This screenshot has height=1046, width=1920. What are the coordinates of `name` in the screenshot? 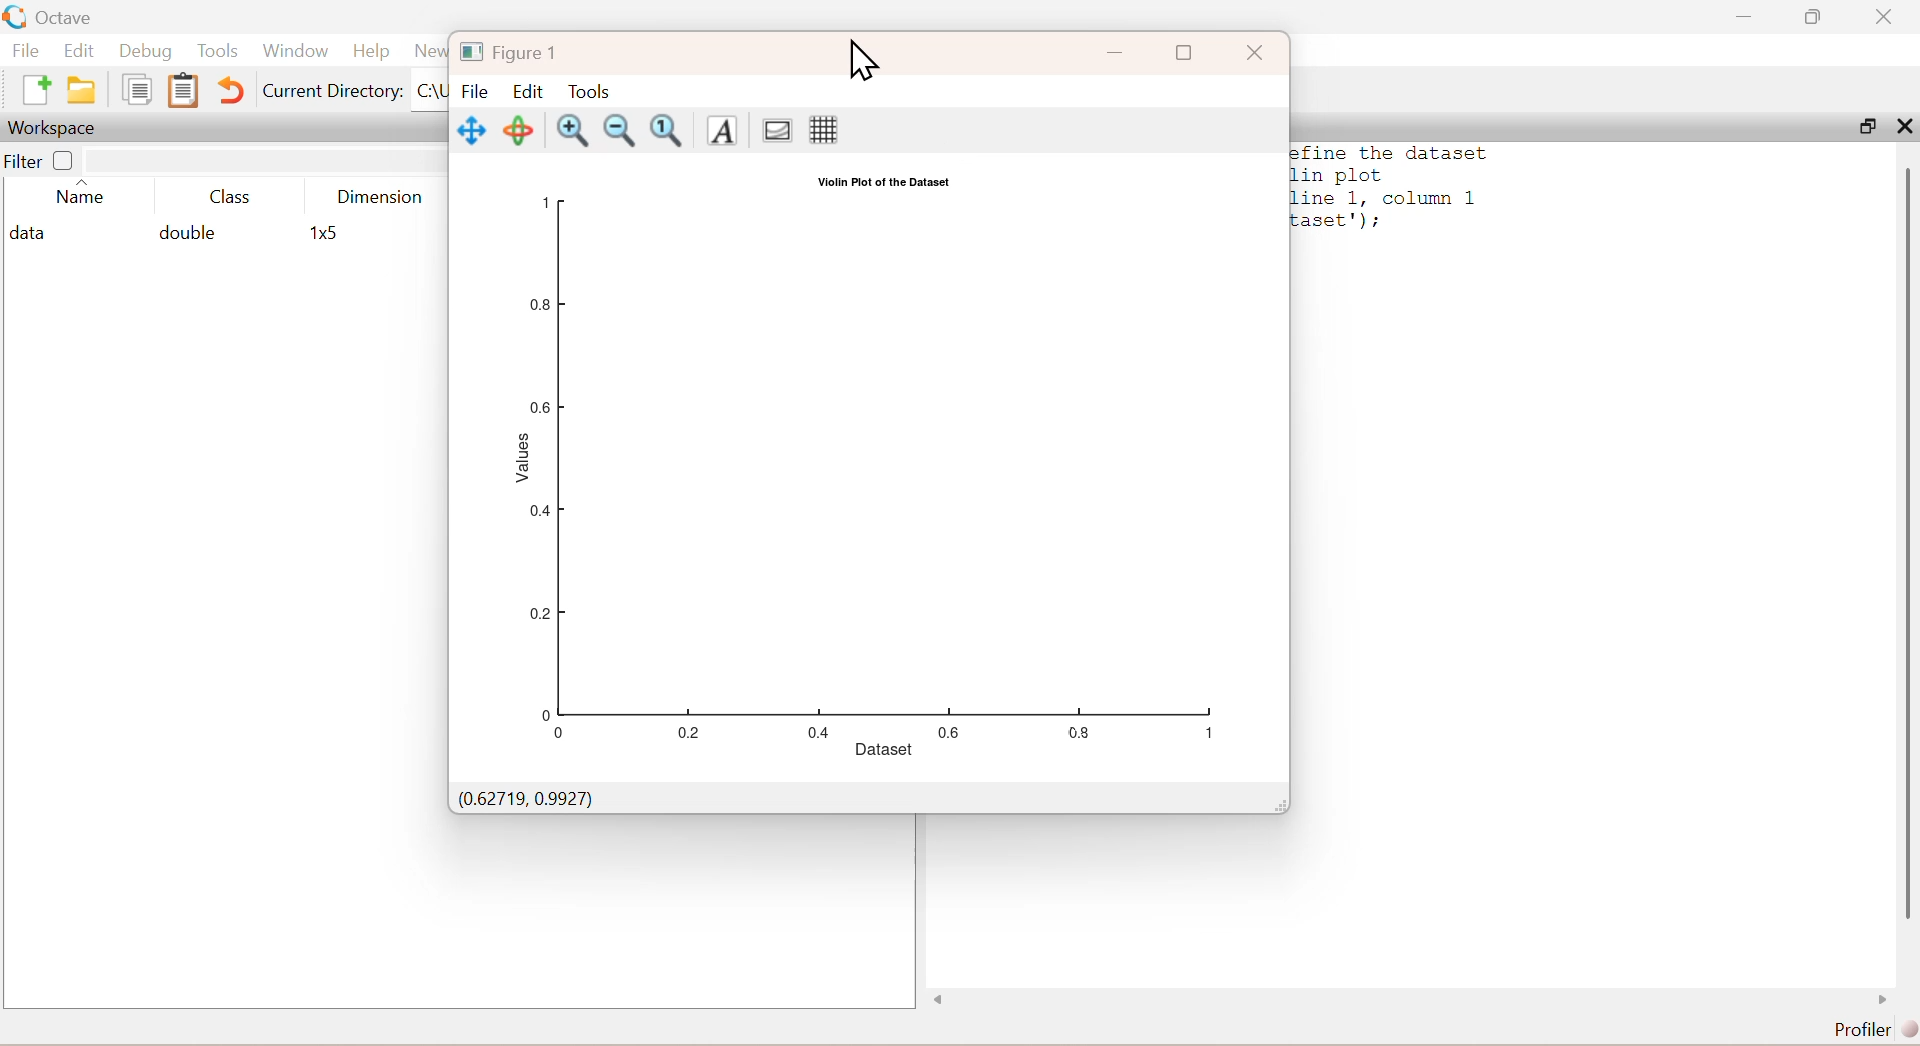 It's located at (81, 196).